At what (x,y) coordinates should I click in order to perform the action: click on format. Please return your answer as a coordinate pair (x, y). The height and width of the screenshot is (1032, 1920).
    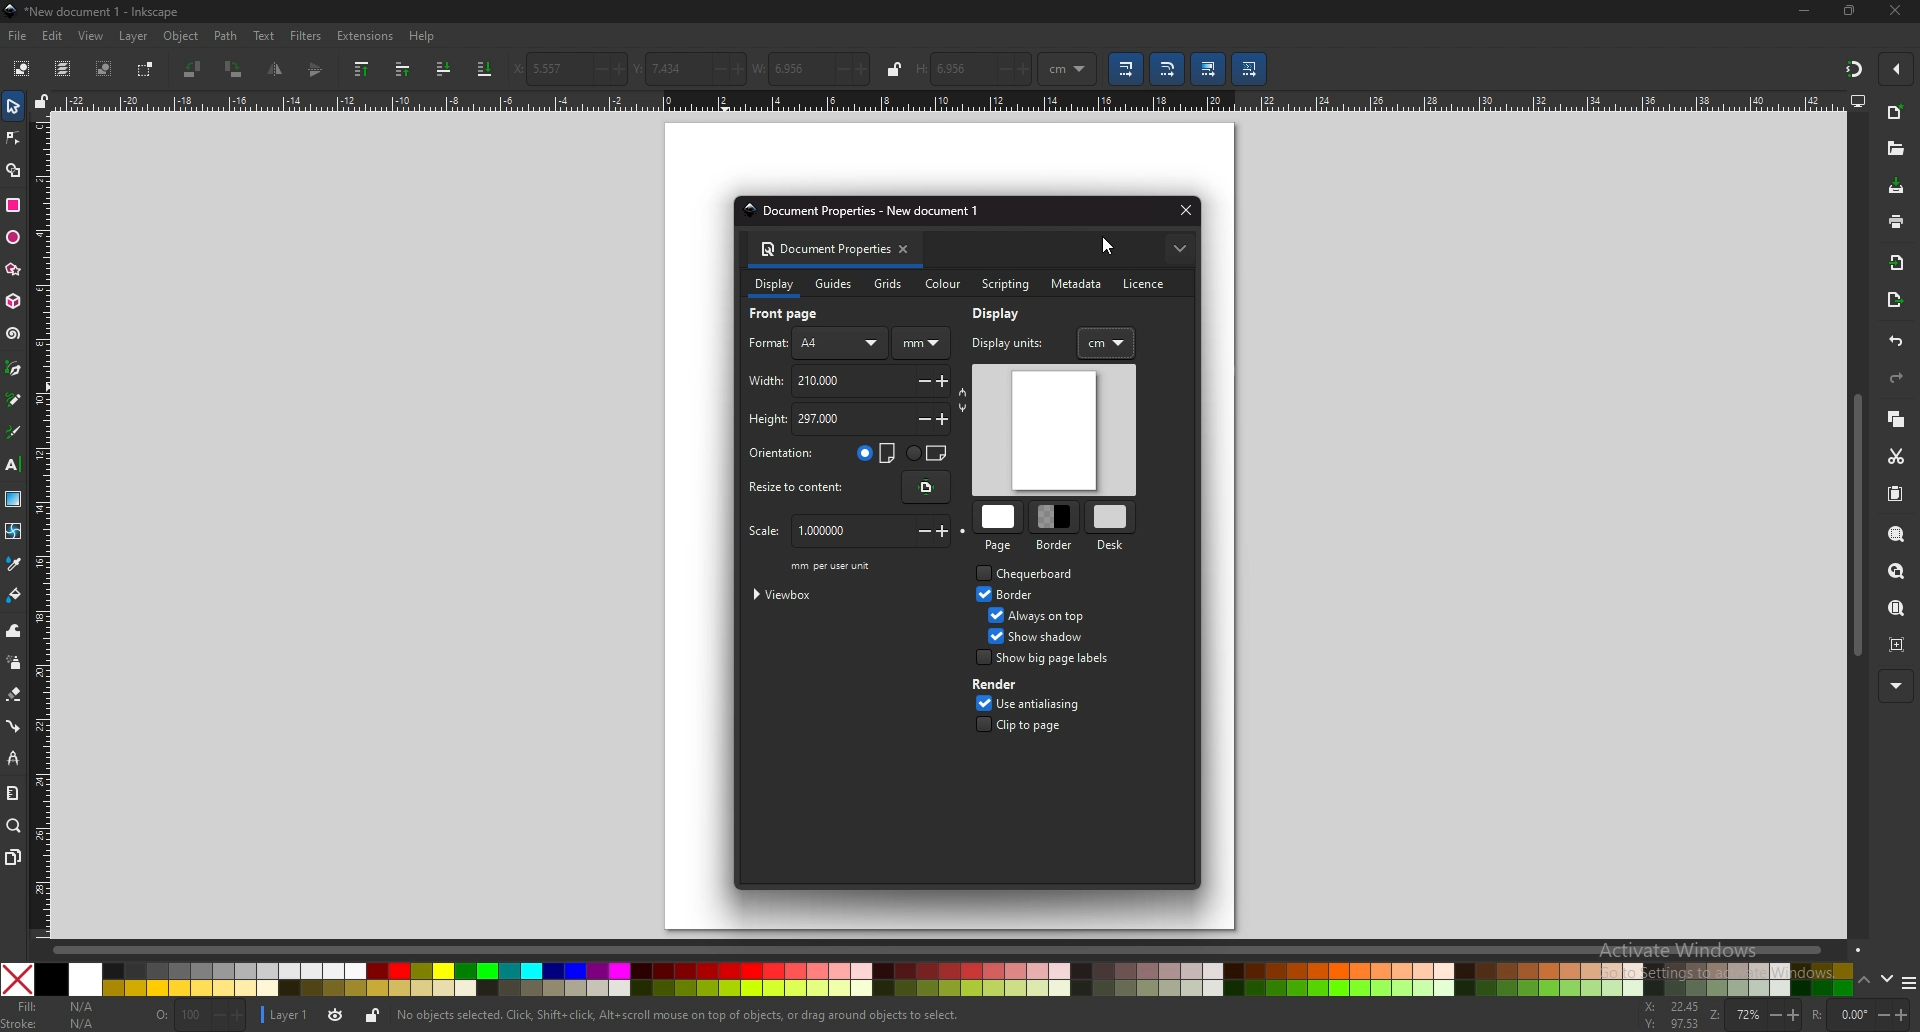
    Looking at the image, I should click on (767, 343).